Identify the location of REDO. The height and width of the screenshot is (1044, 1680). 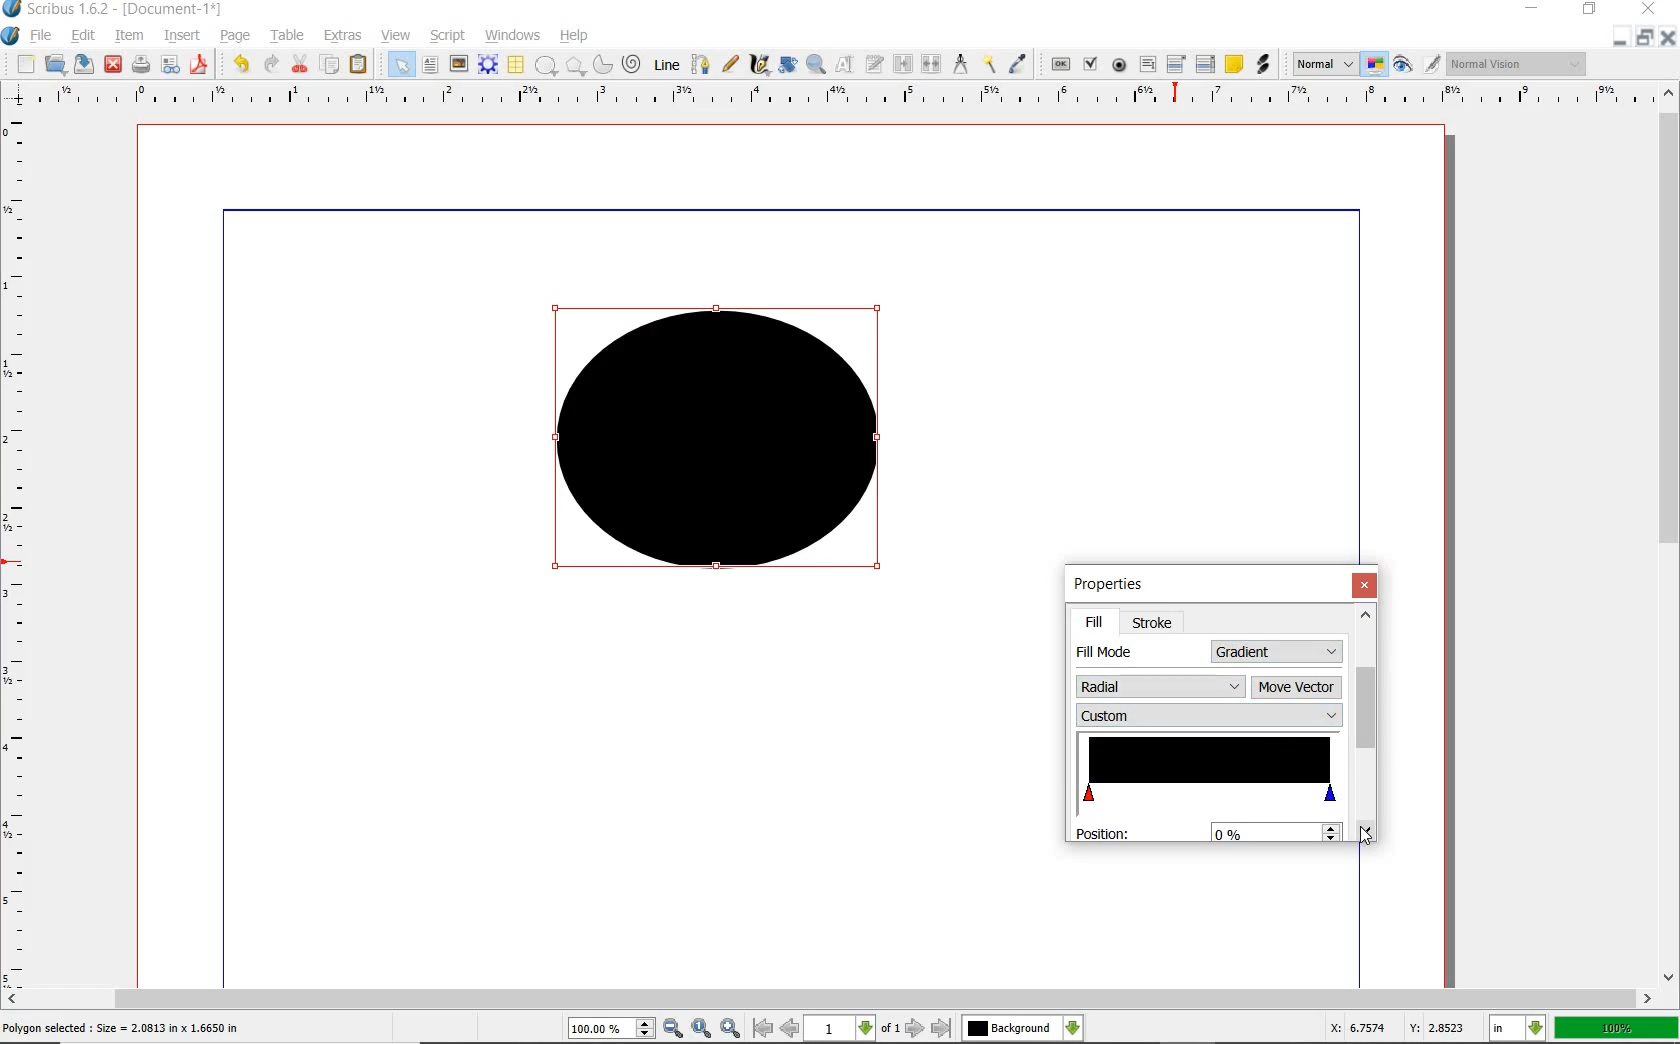
(271, 62).